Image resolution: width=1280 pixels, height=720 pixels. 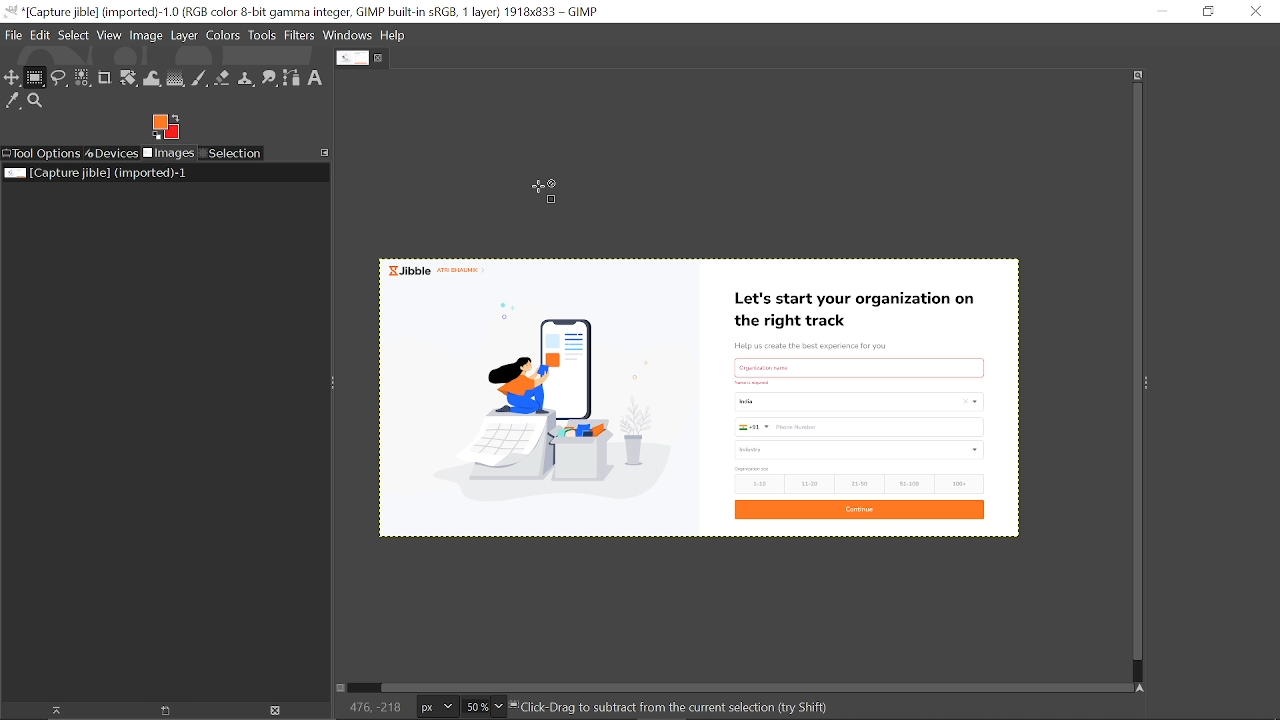 I want to click on Image, so click(x=146, y=37).